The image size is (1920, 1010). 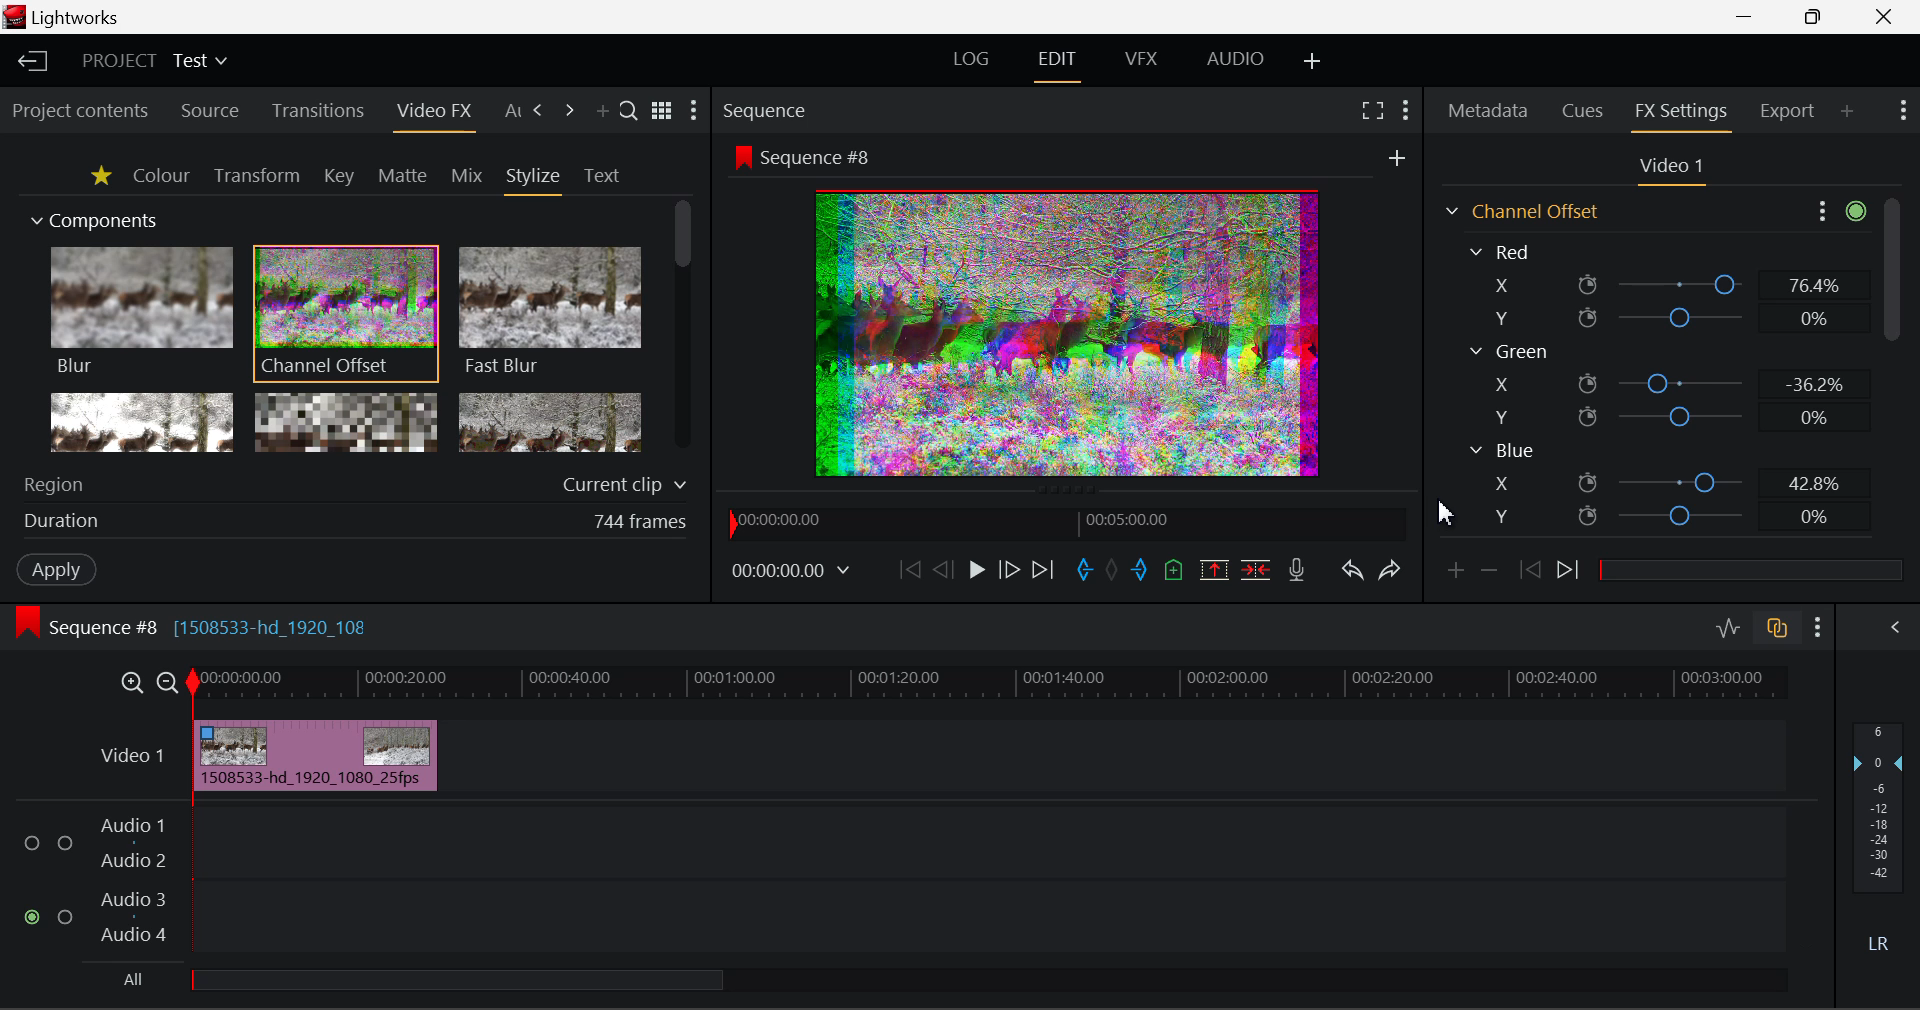 I want to click on Redo, so click(x=1391, y=574).